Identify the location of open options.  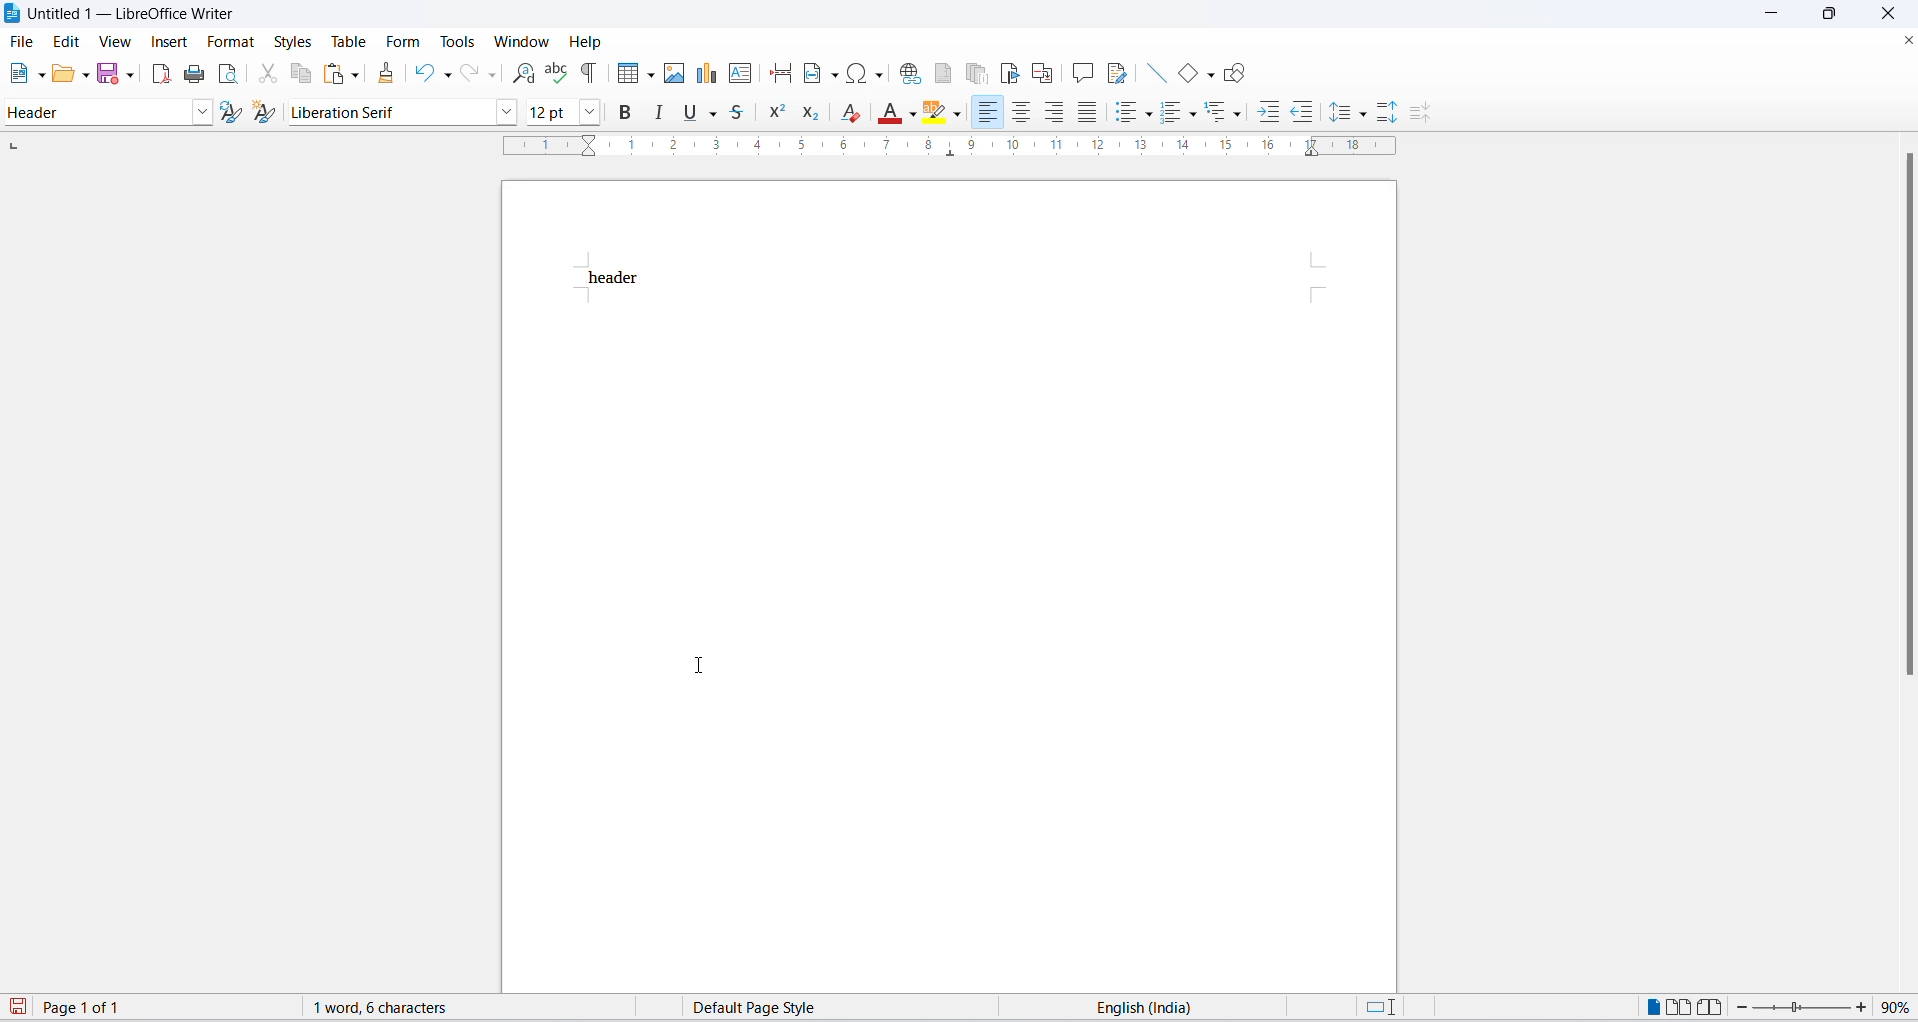
(87, 74).